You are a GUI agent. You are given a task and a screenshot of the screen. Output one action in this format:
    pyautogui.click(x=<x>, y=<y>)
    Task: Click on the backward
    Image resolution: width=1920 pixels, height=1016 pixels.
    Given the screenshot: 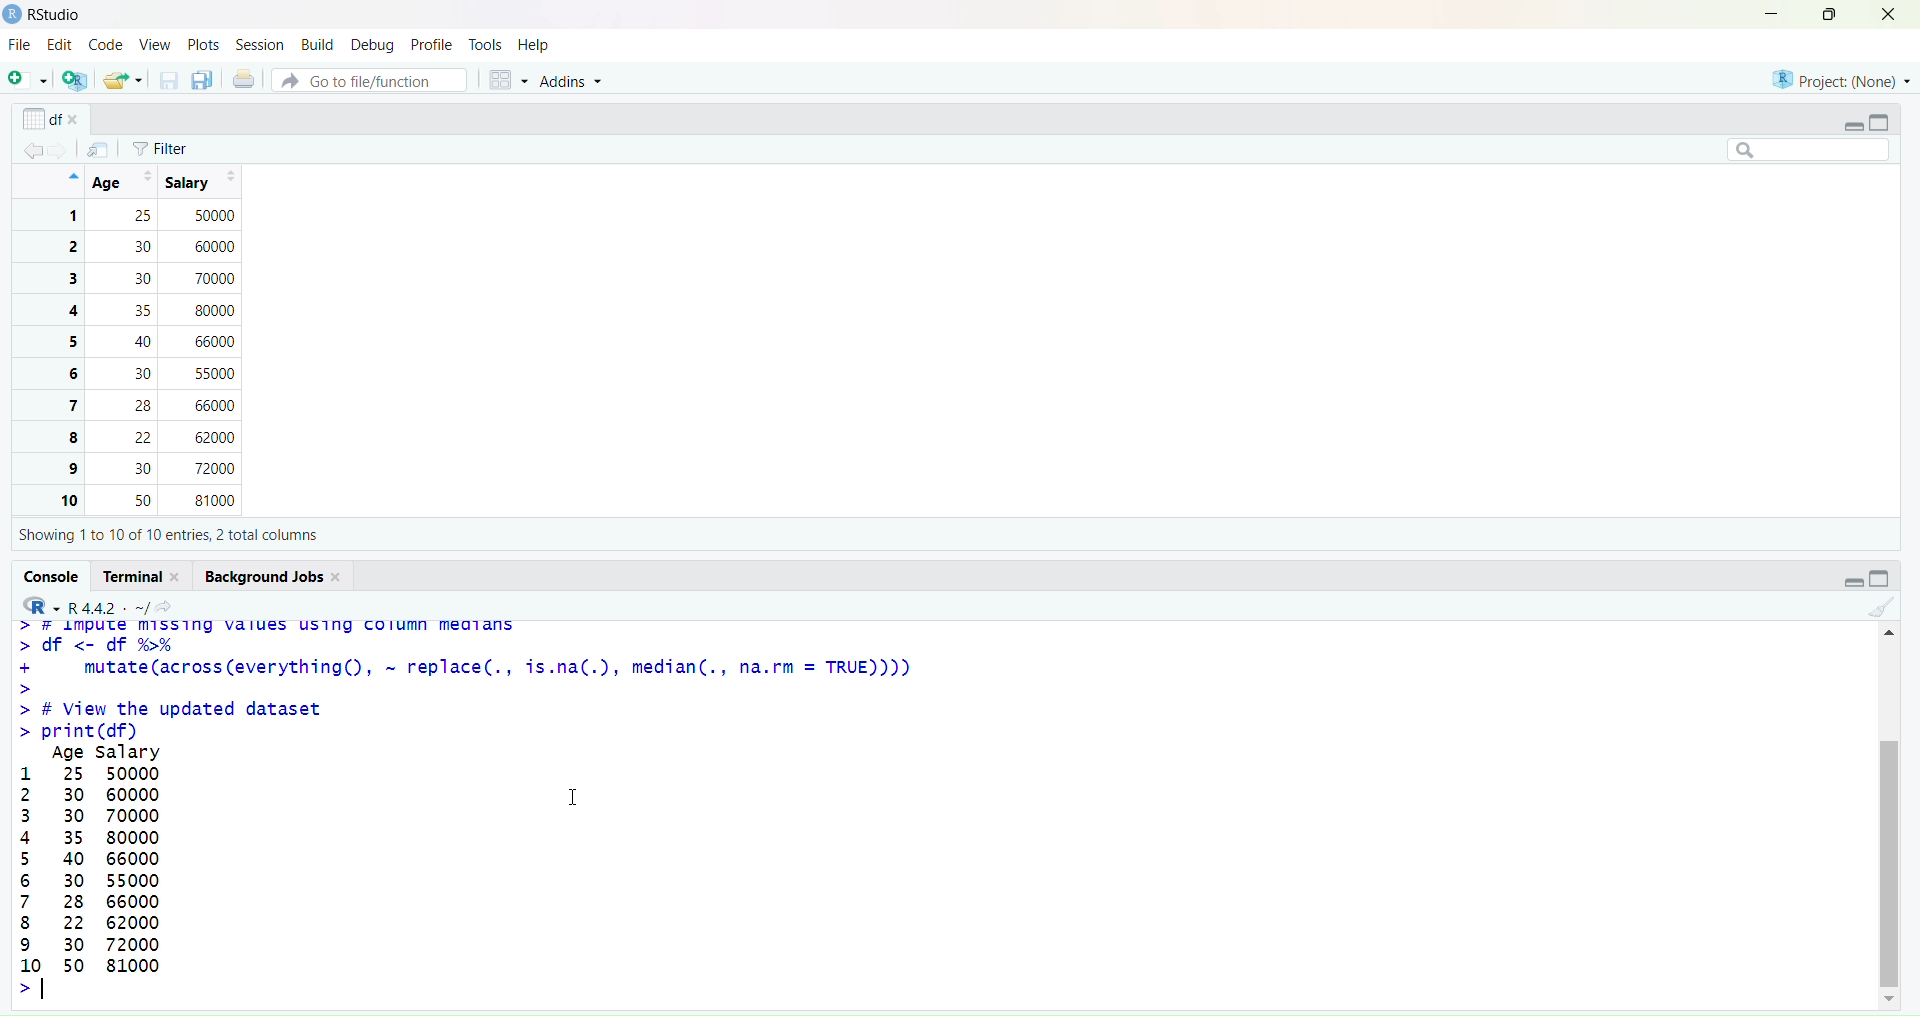 What is the action you would take?
    pyautogui.click(x=34, y=148)
    